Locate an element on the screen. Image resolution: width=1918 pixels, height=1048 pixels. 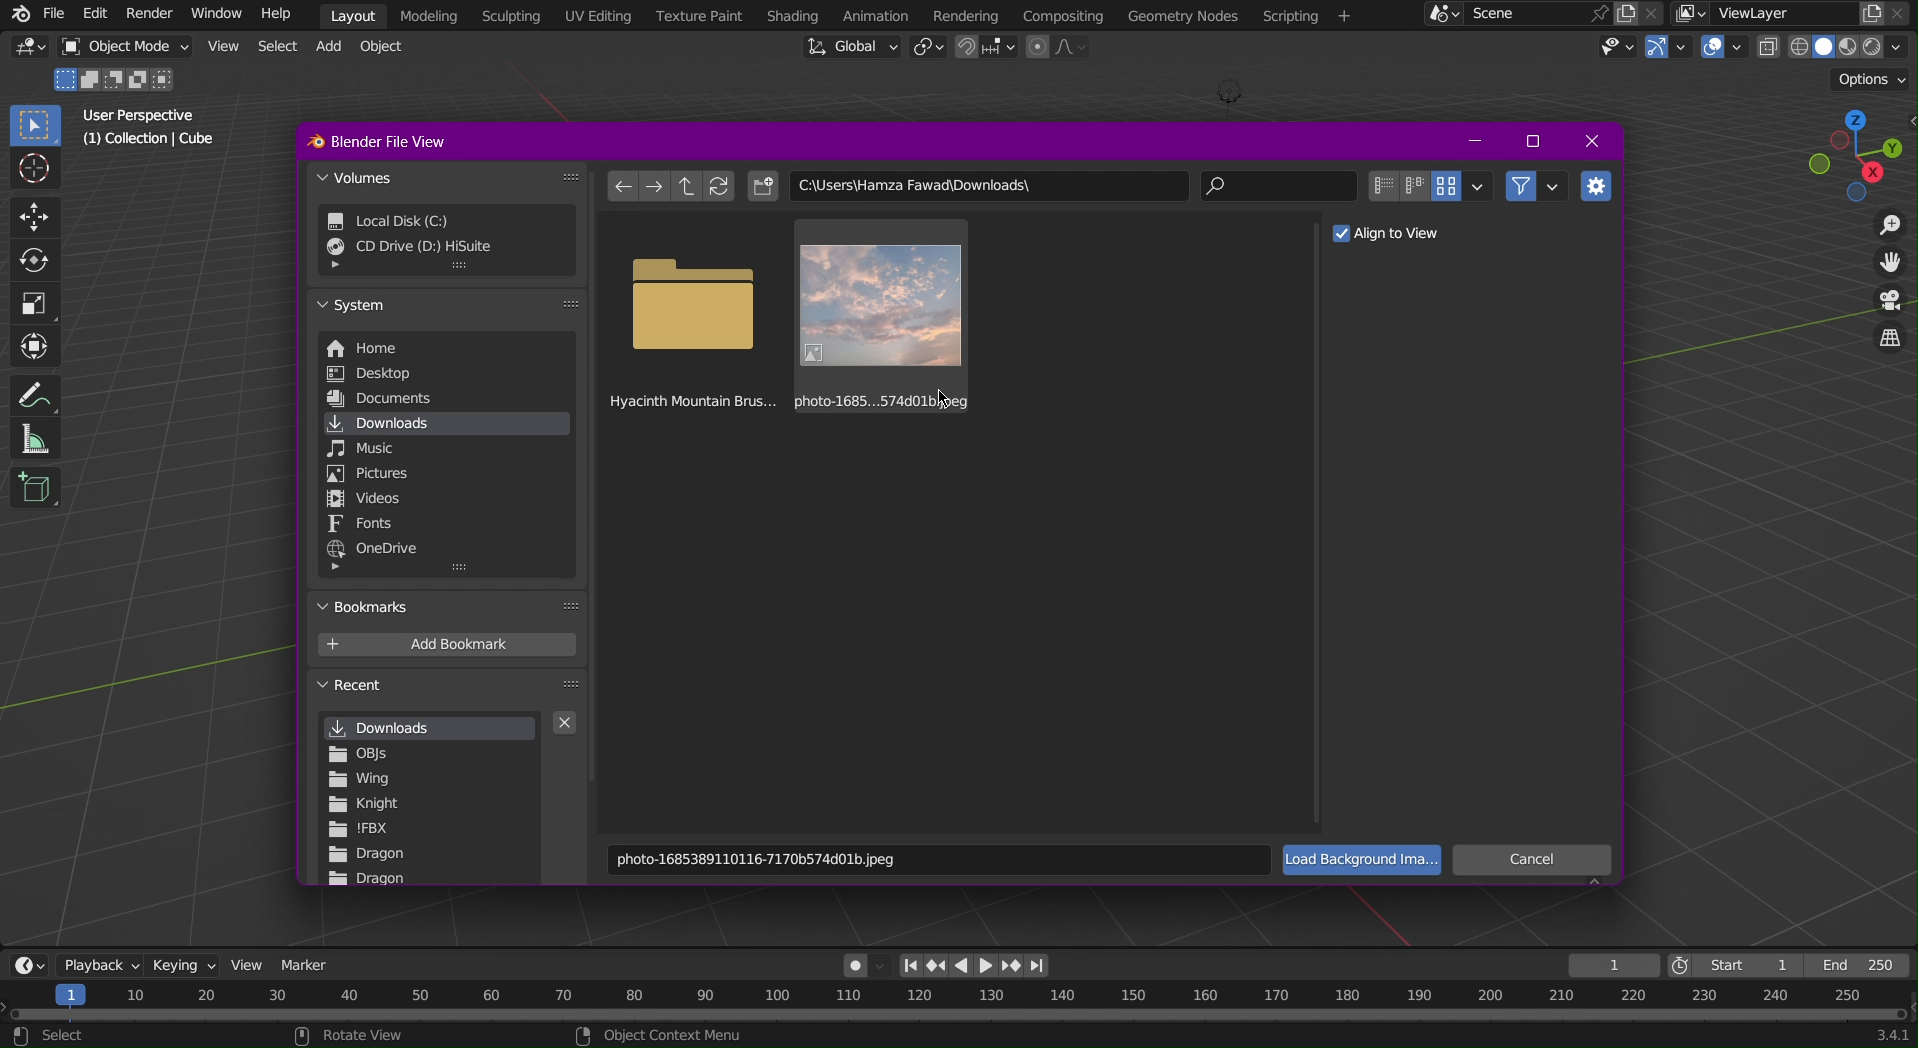
Settings is located at coordinates (1598, 188).